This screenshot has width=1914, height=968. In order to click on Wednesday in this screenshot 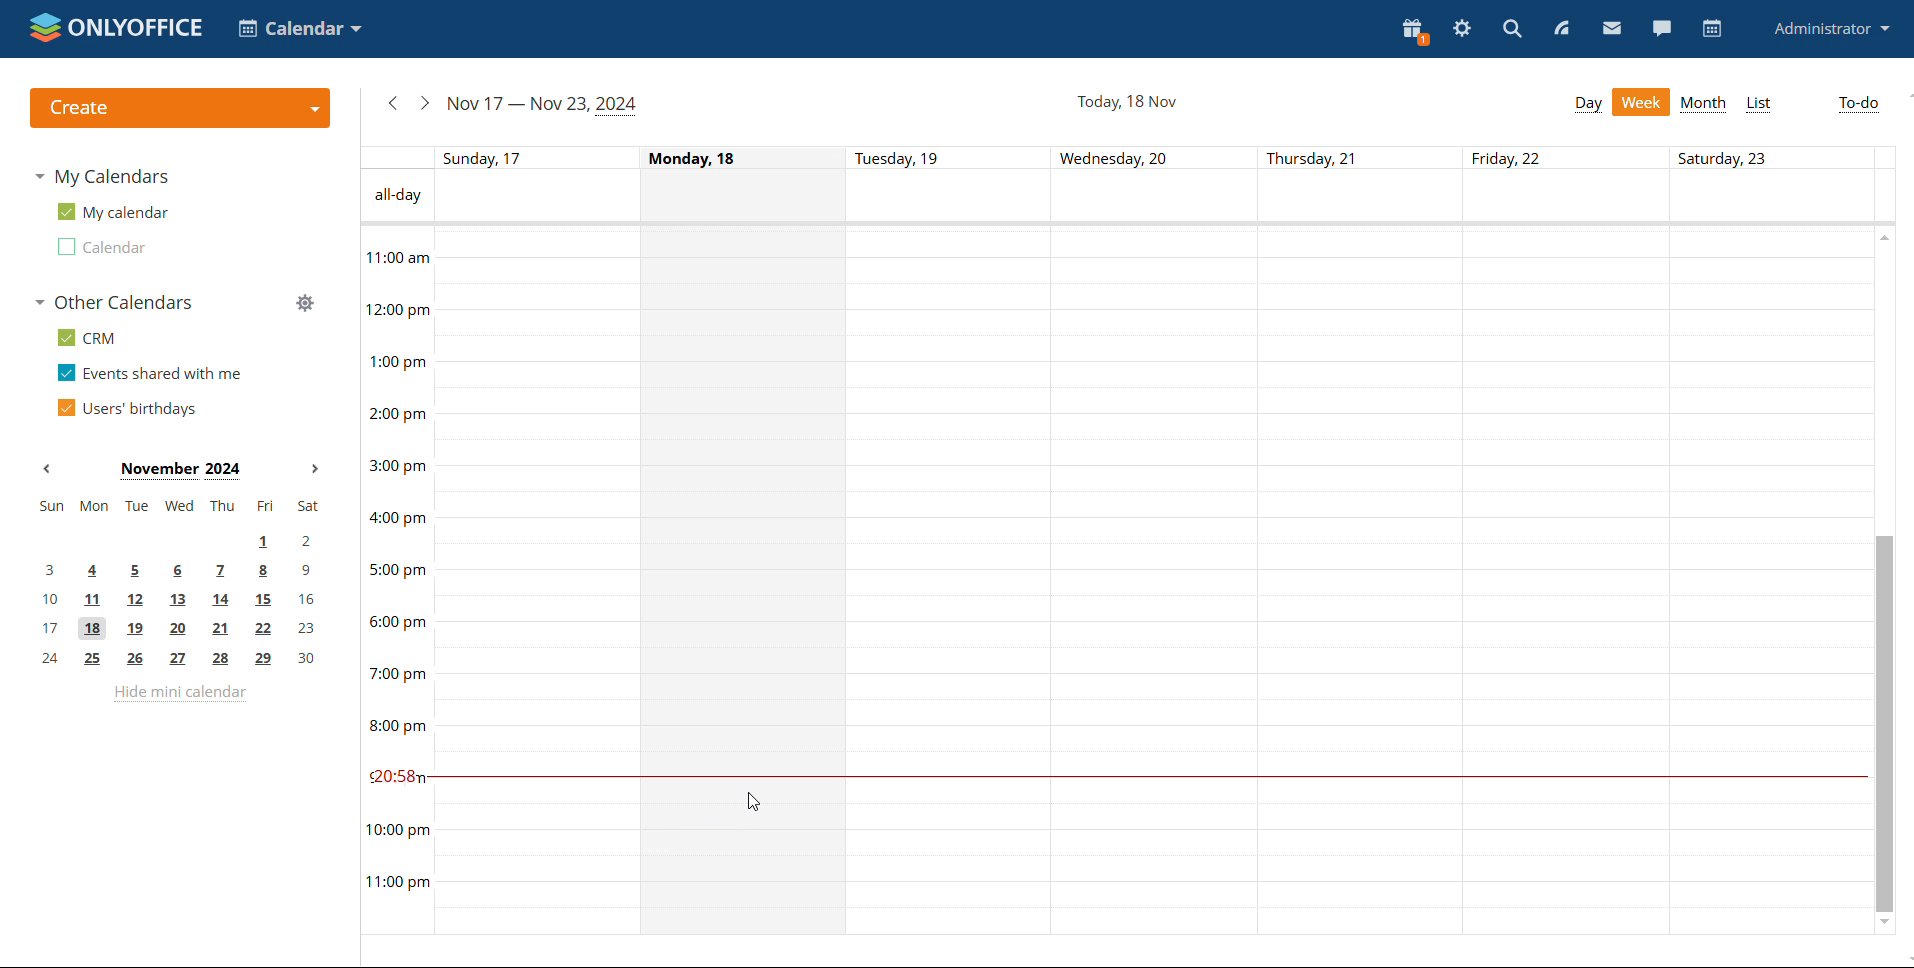, I will do `click(1156, 582)`.